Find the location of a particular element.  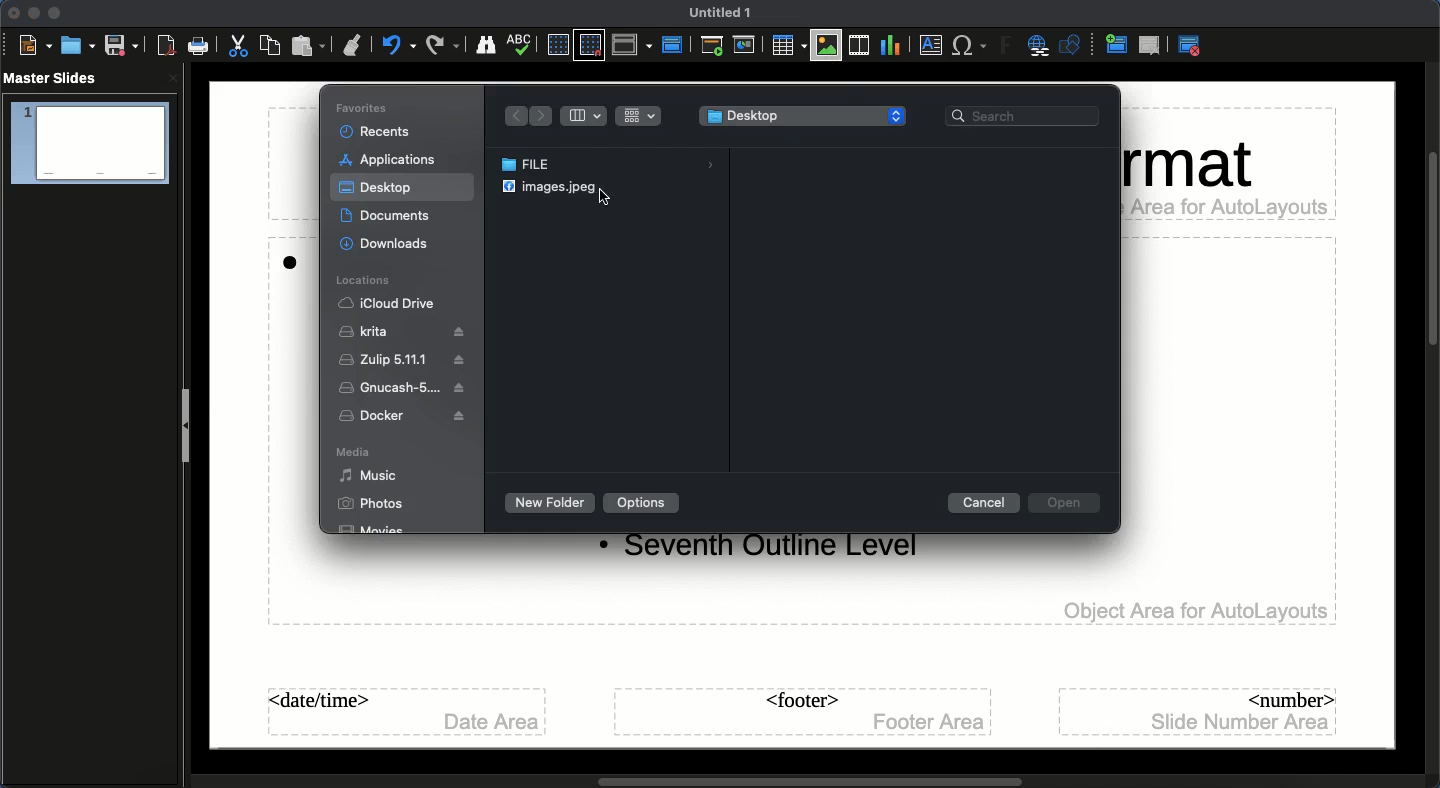

Save is located at coordinates (121, 46).